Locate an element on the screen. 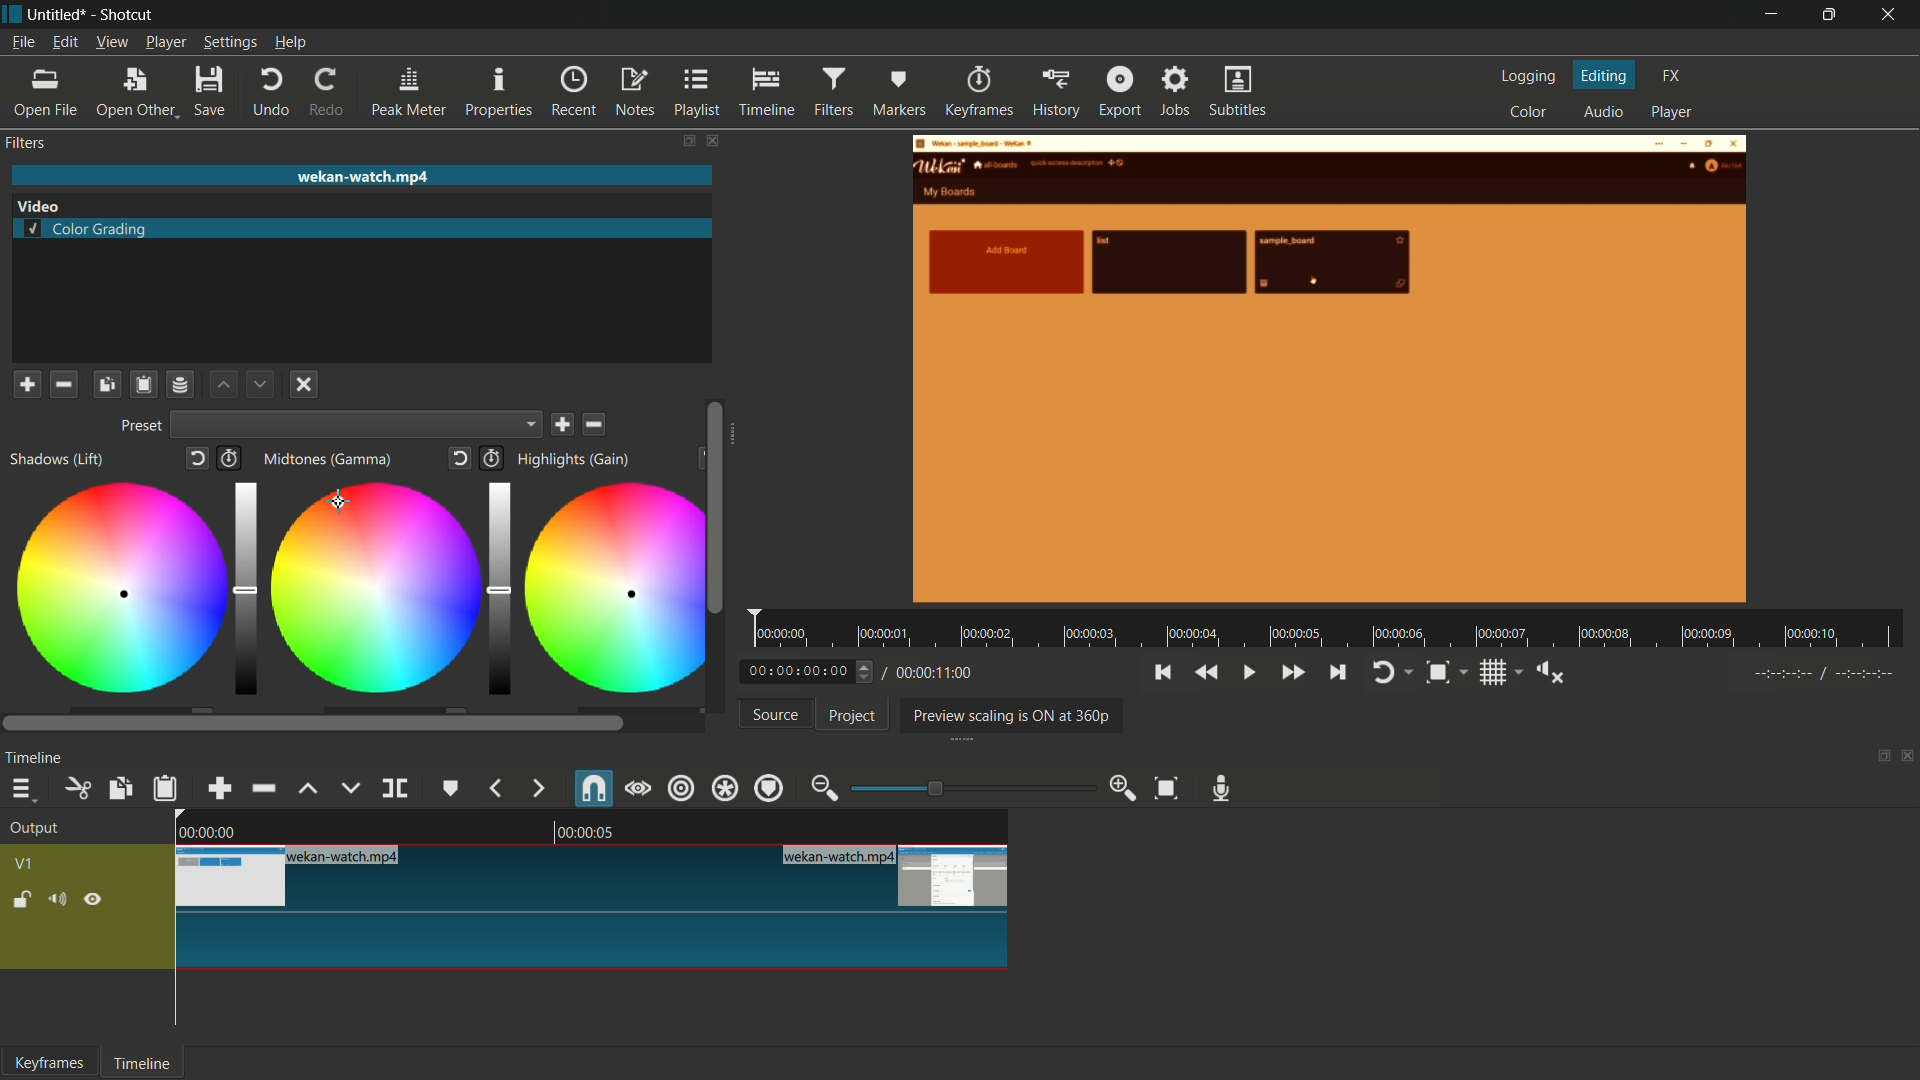 The width and height of the screenshot is (1920, 1080). zoom timeline to fit is located at coordinates (1167, 788).